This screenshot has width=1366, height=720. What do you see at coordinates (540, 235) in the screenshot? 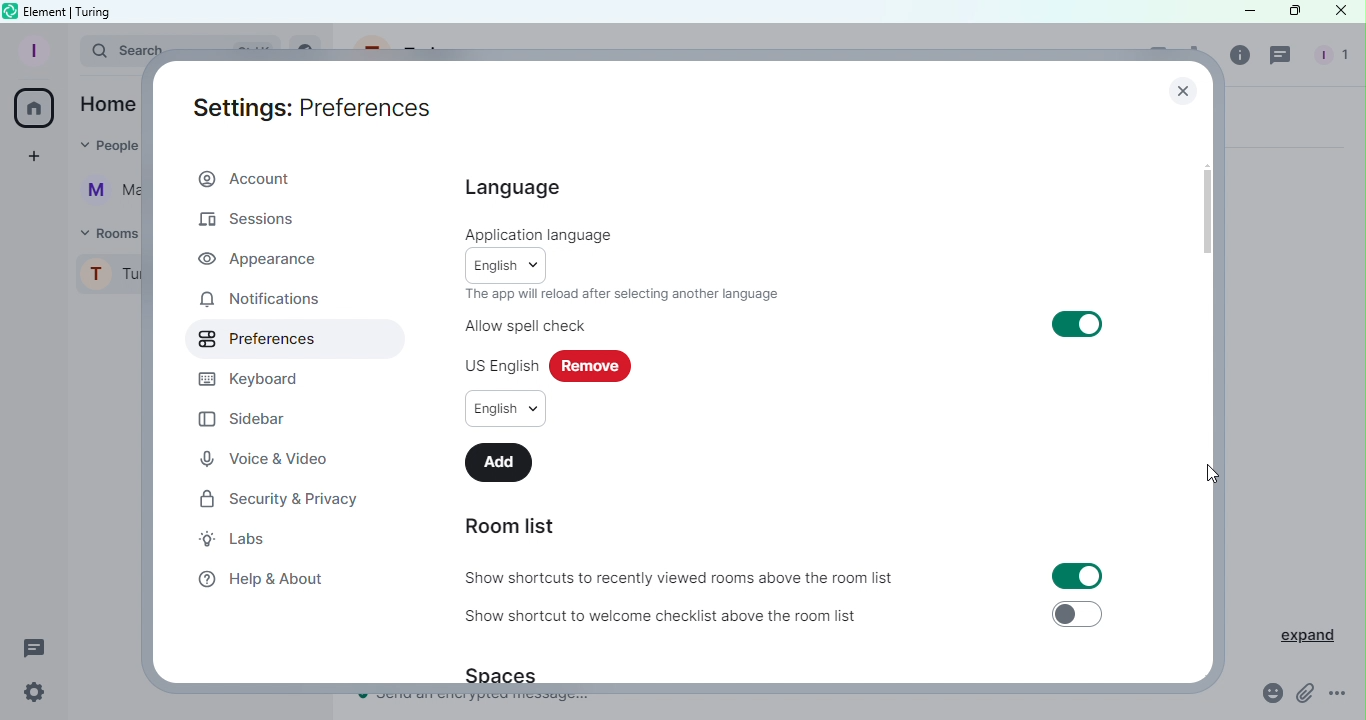
I see `Application language` at bounding box center [540, 235].